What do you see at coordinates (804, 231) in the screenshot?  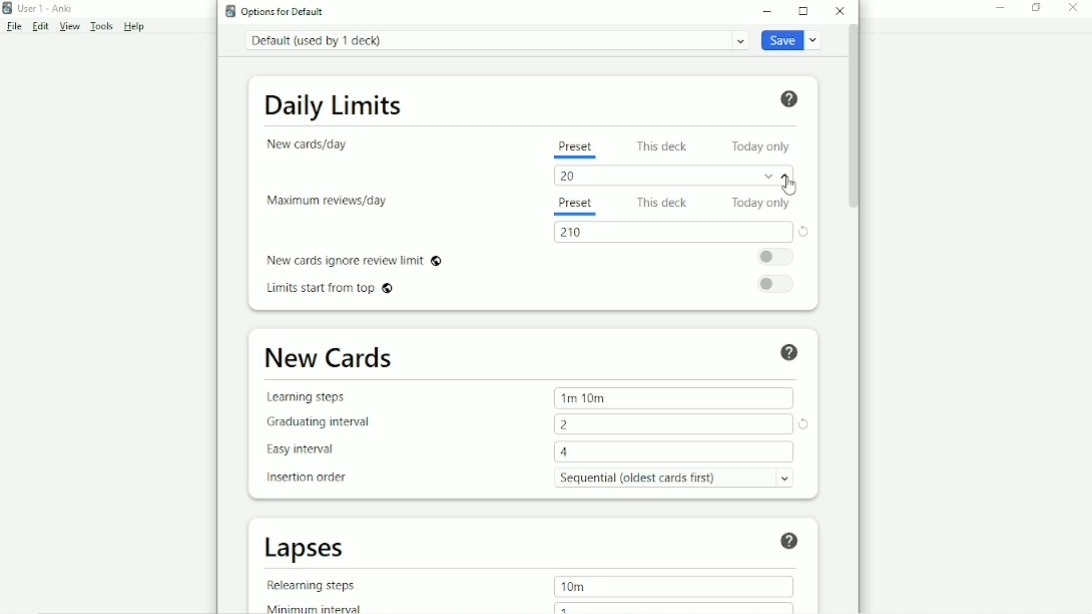 I see `Restore this setting to its default value` at bounding box center [804, 231].